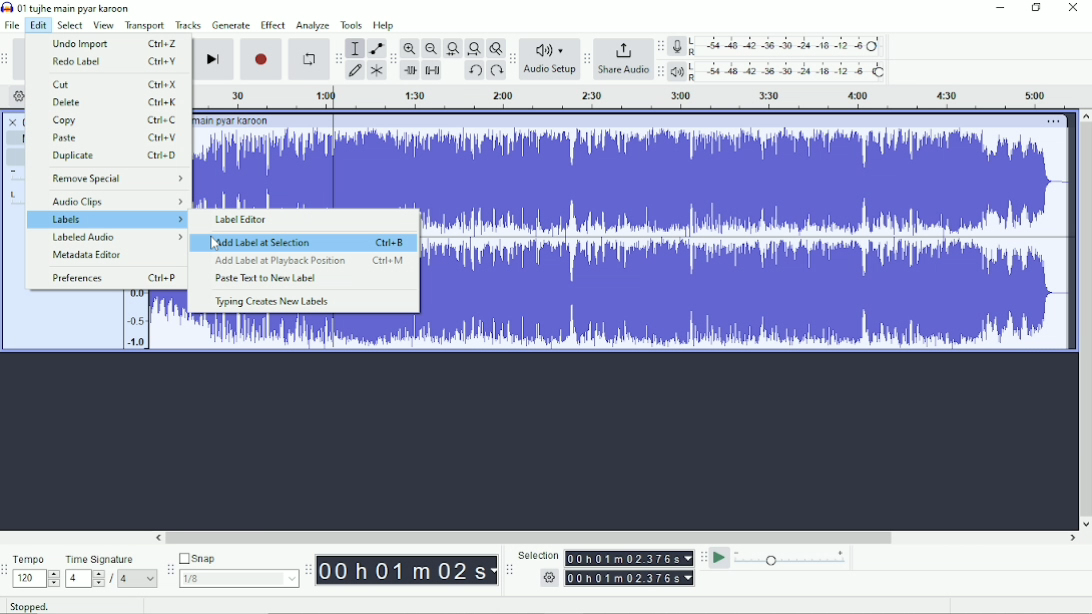 This screenshot has height=614, width=1092. I want to click on Add Label at Playback Position, so click(310, 261).